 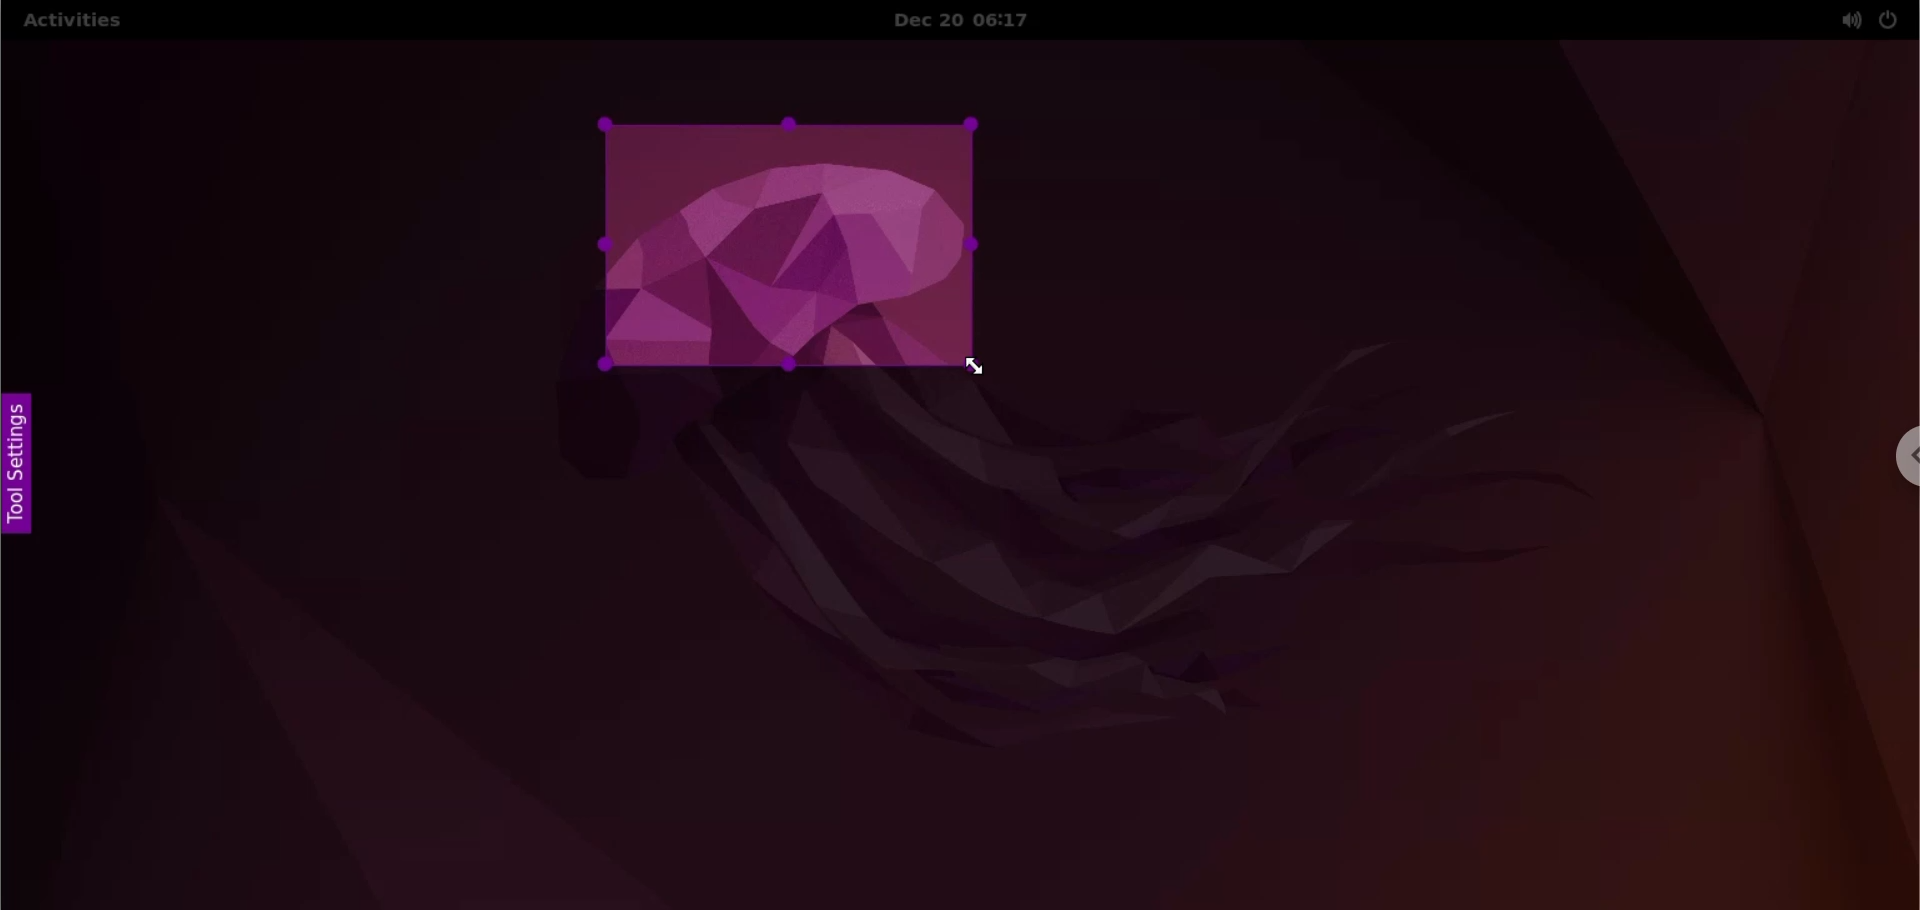 I want to click on chrome options, so click(x=1903, y=456).